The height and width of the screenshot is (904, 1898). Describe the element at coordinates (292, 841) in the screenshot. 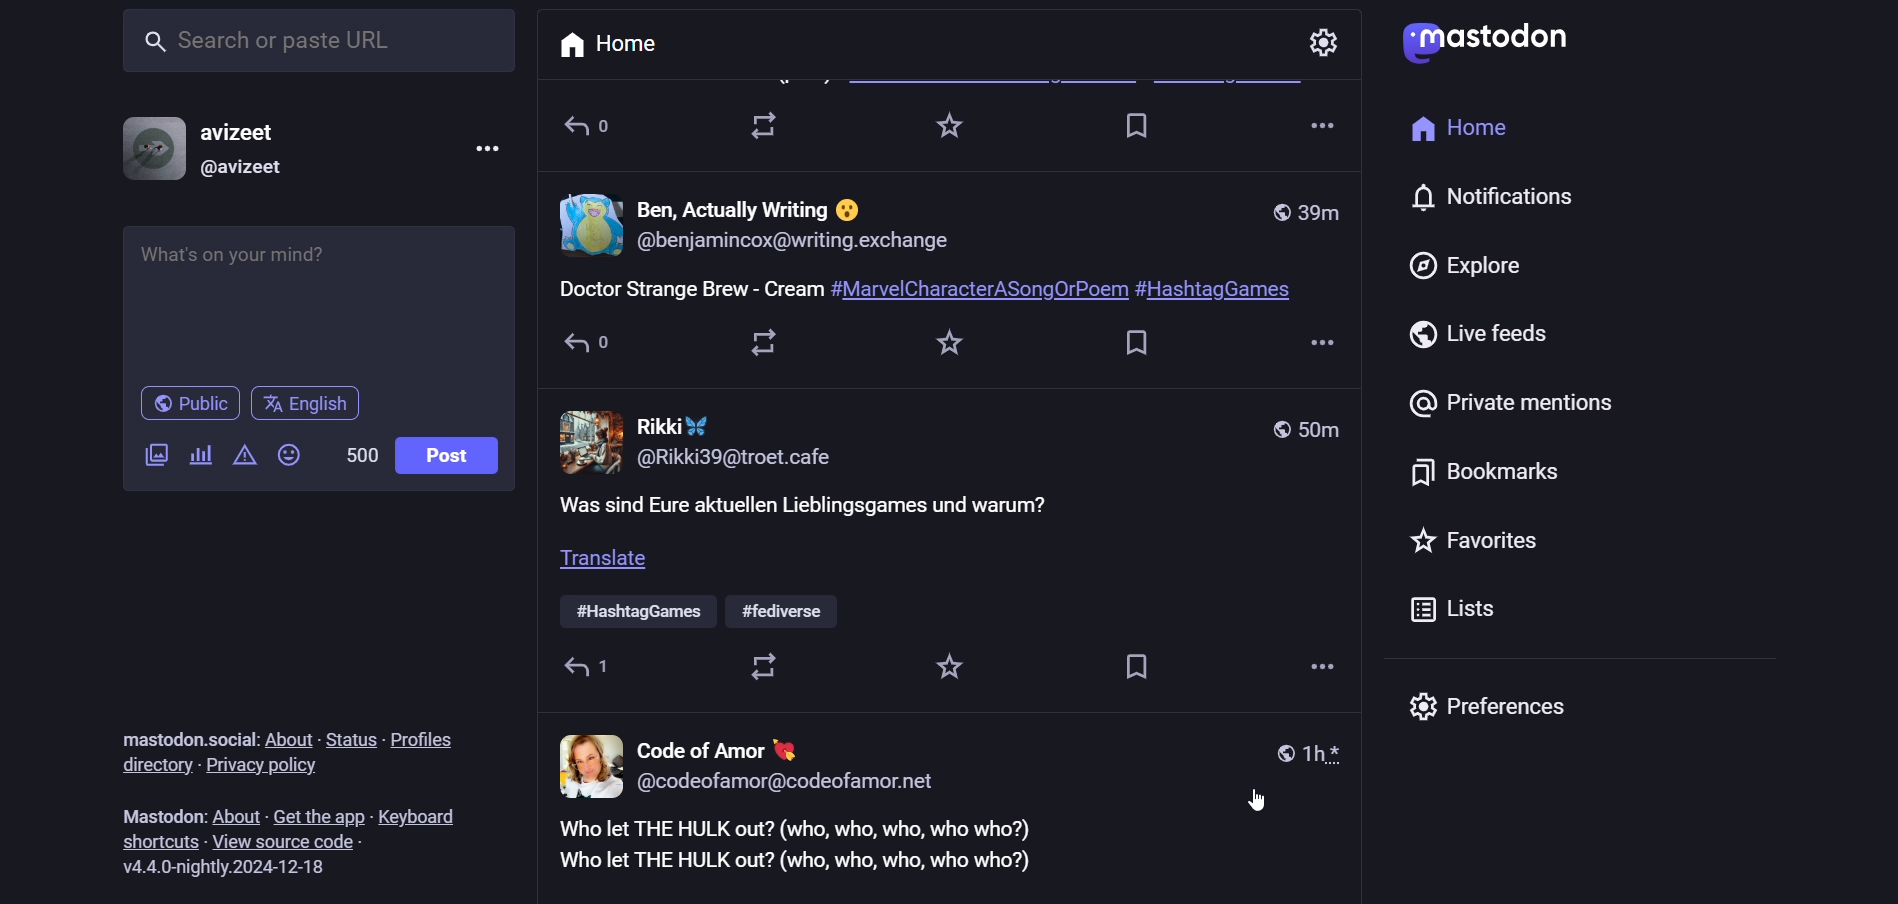

I see `view source code` at that location.